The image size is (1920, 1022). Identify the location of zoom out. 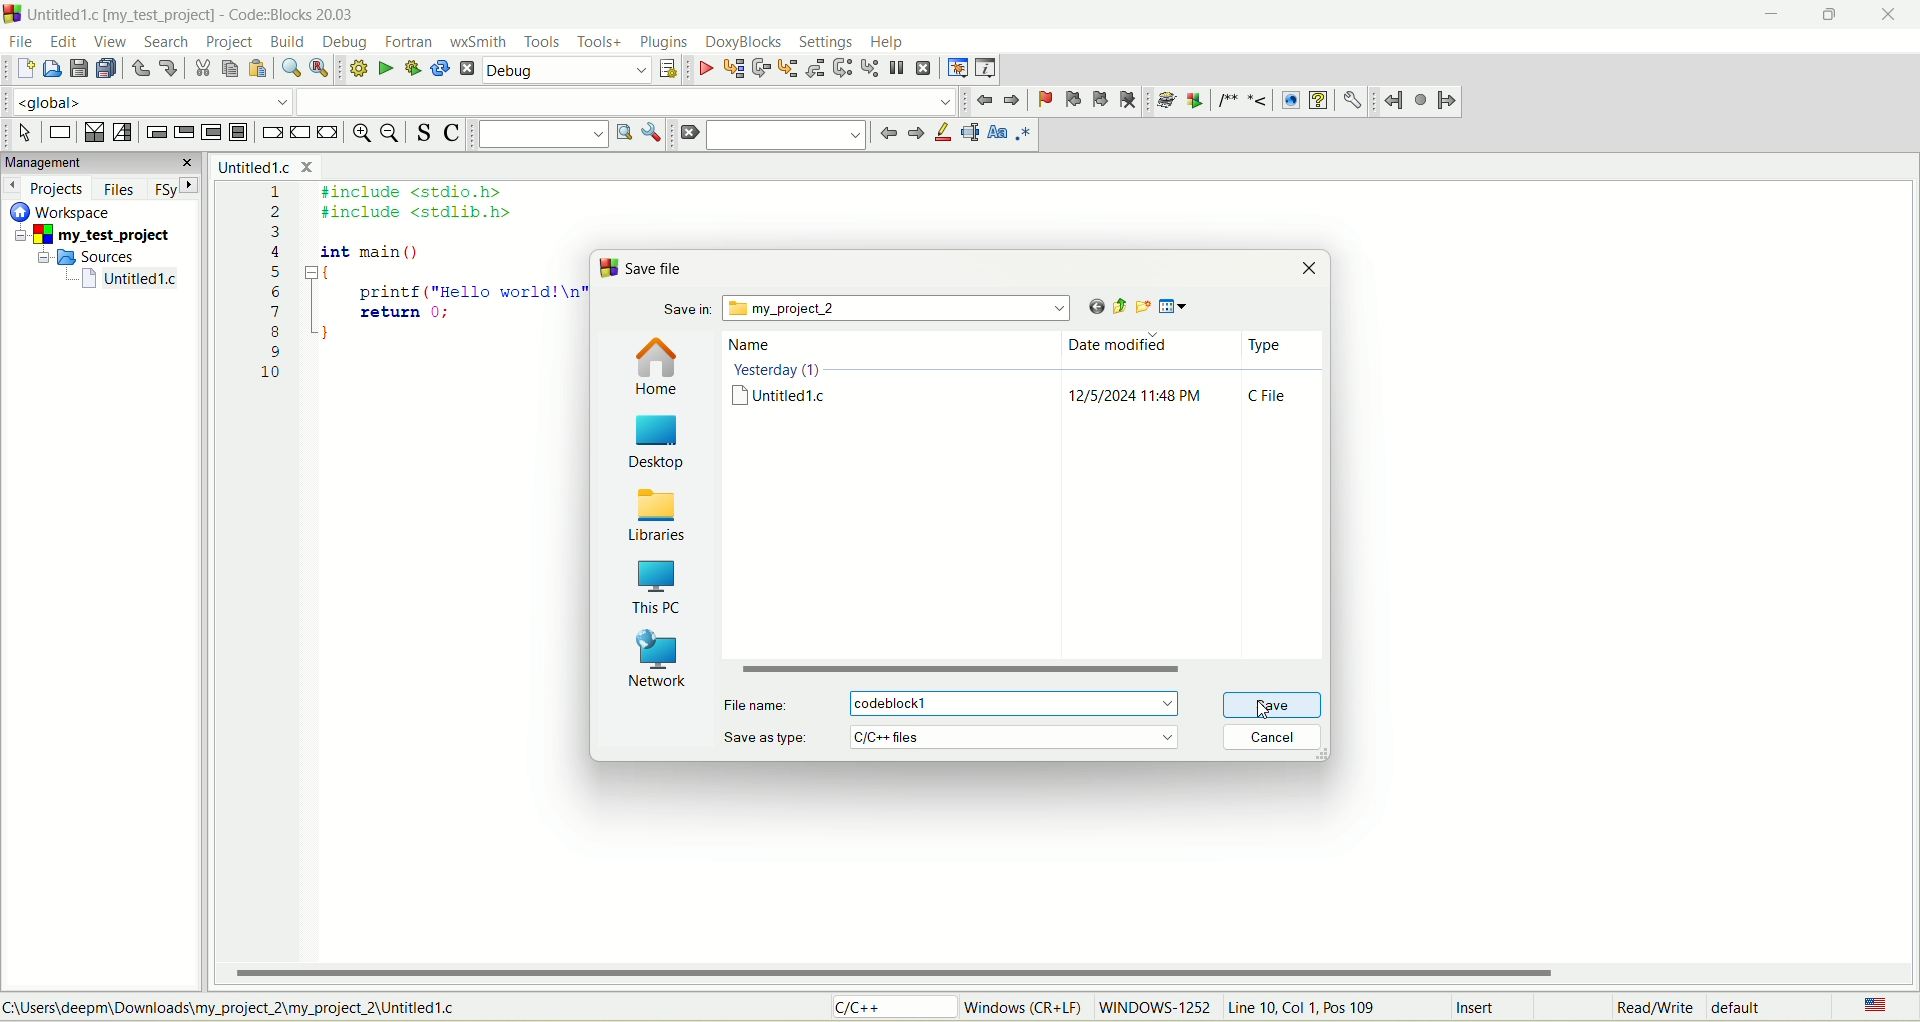
(393, 135).